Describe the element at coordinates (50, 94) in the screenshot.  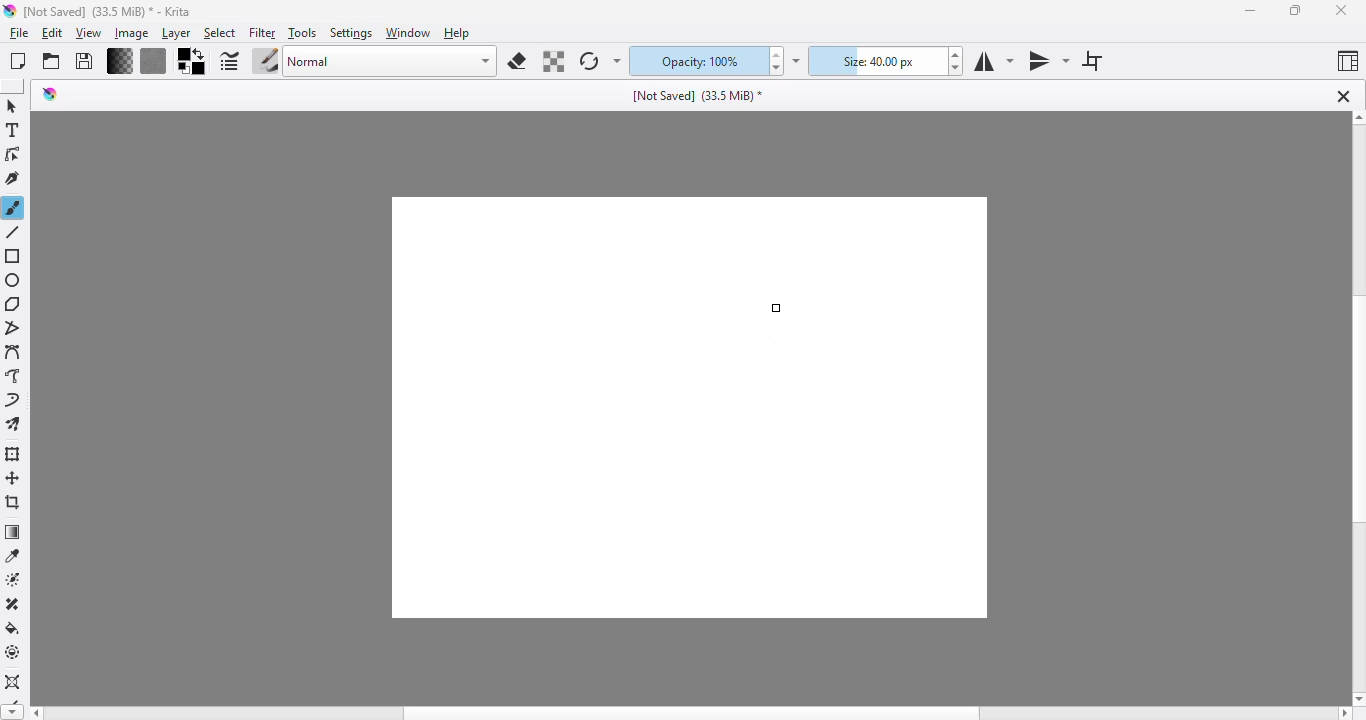
I see `logo` at that location.